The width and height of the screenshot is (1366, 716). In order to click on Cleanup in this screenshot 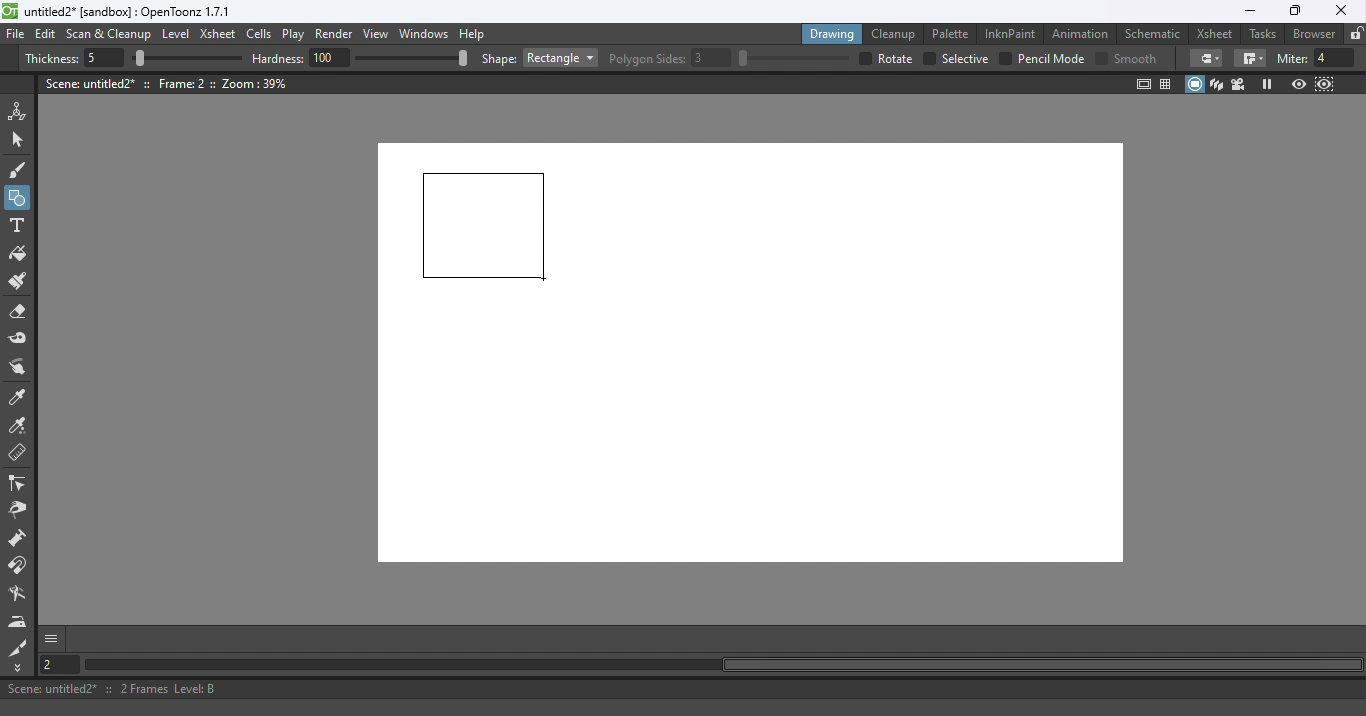, I will do `click(897, 33)`.